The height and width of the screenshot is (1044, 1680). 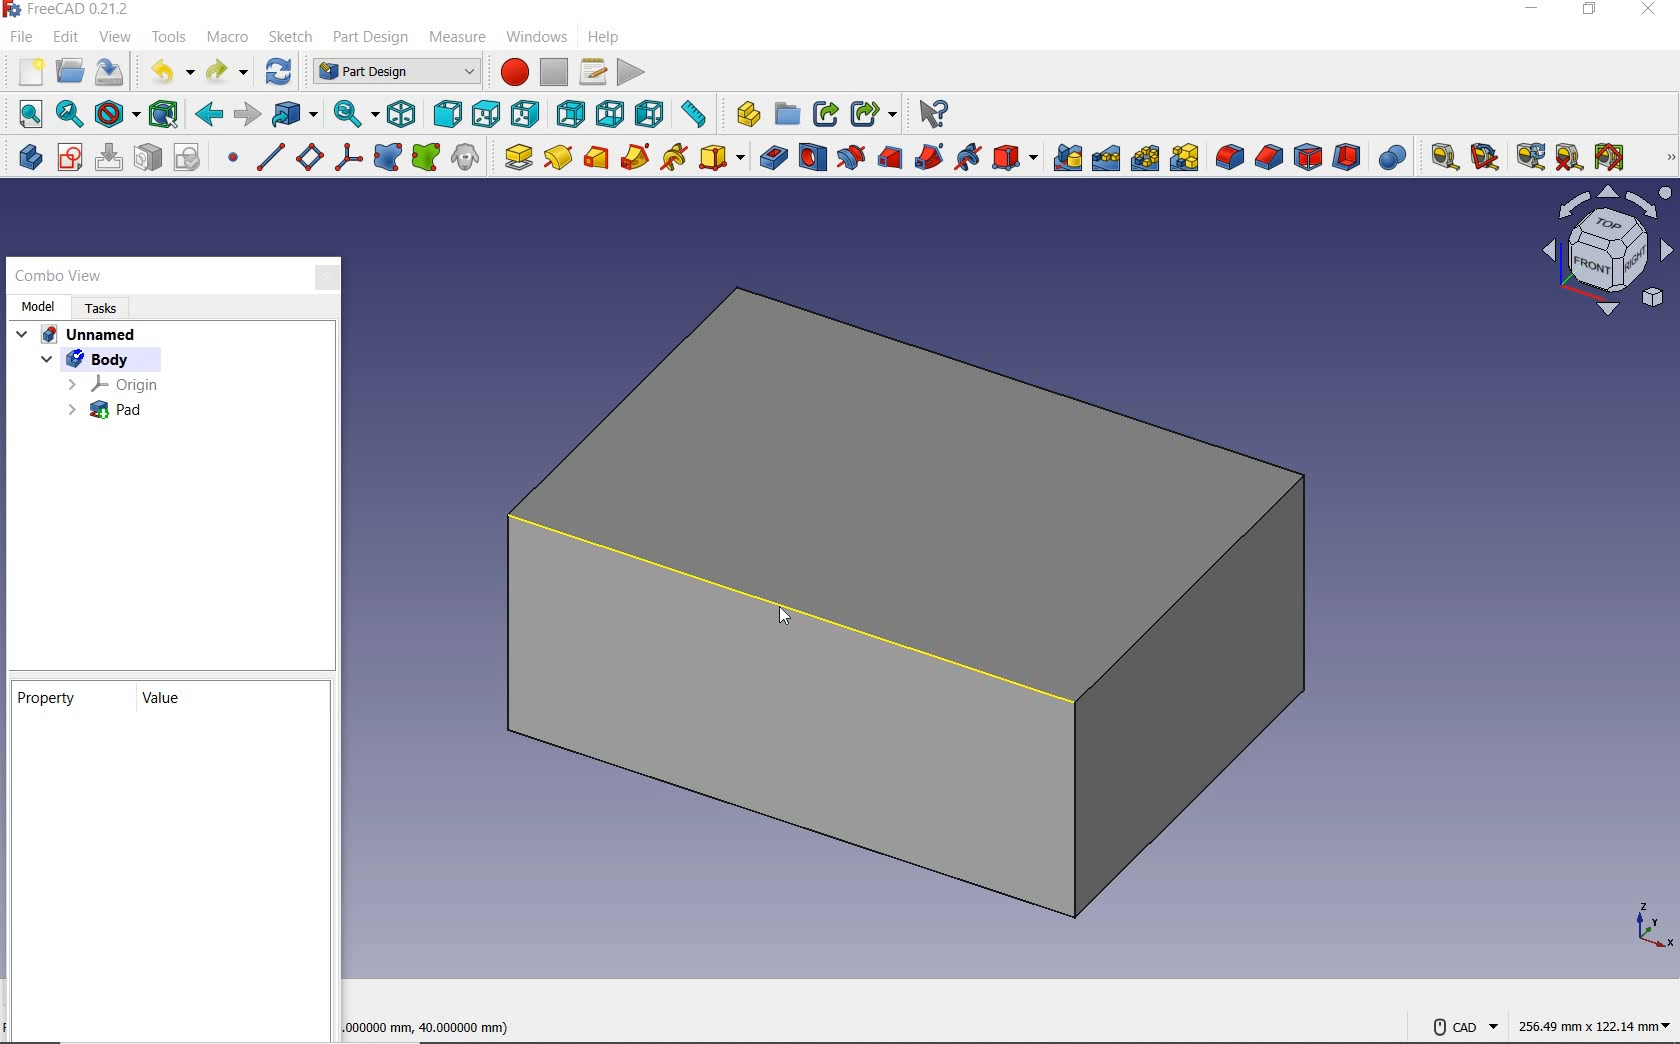 What do you see at coordinates (1064, 158) in the screenshot?
I see `mirrored` at bounding box center [1064, 158].